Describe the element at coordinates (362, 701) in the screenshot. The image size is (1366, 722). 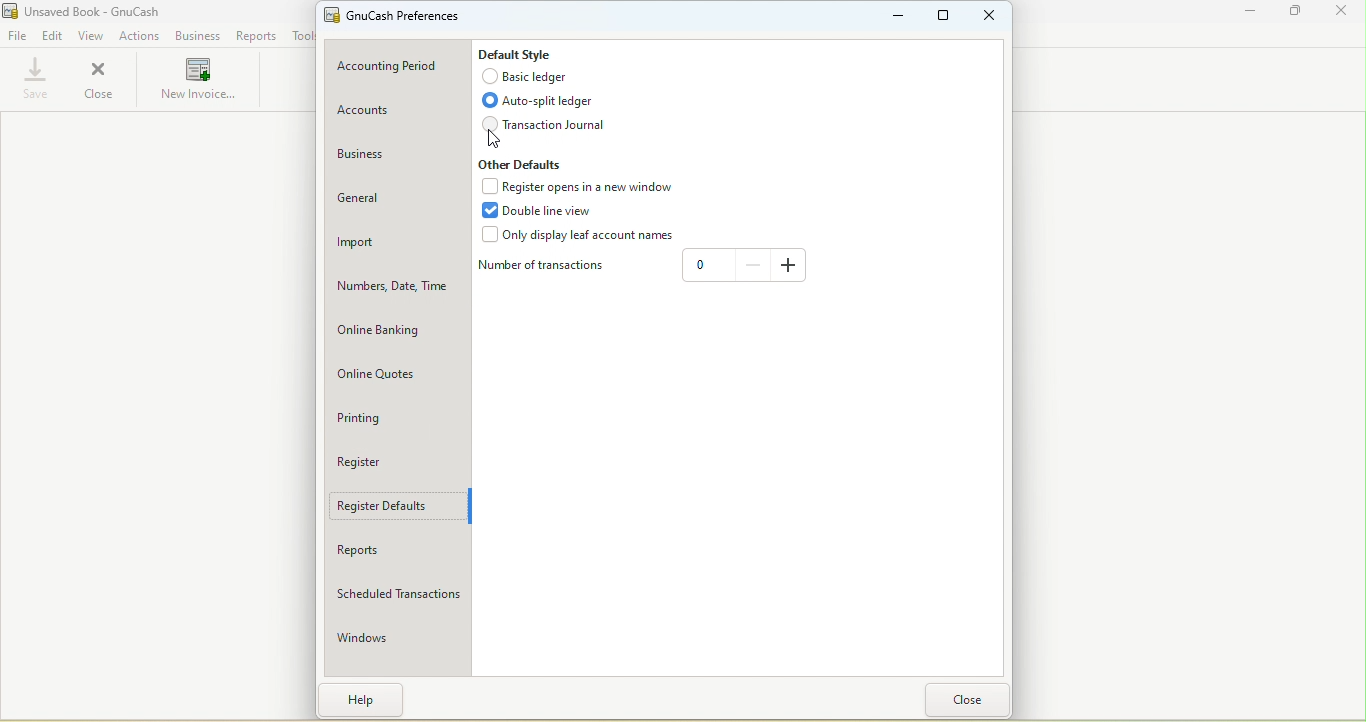
I see `Help` at that location.